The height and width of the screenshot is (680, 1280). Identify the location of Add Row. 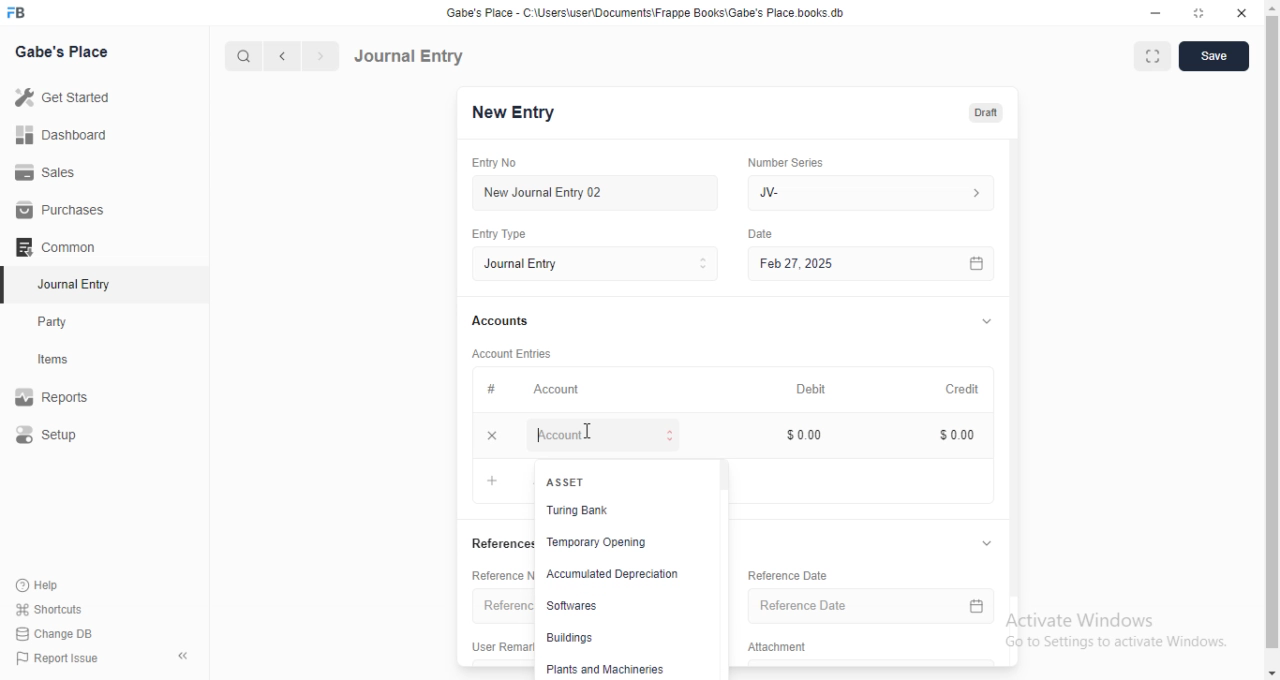
(567, 435).